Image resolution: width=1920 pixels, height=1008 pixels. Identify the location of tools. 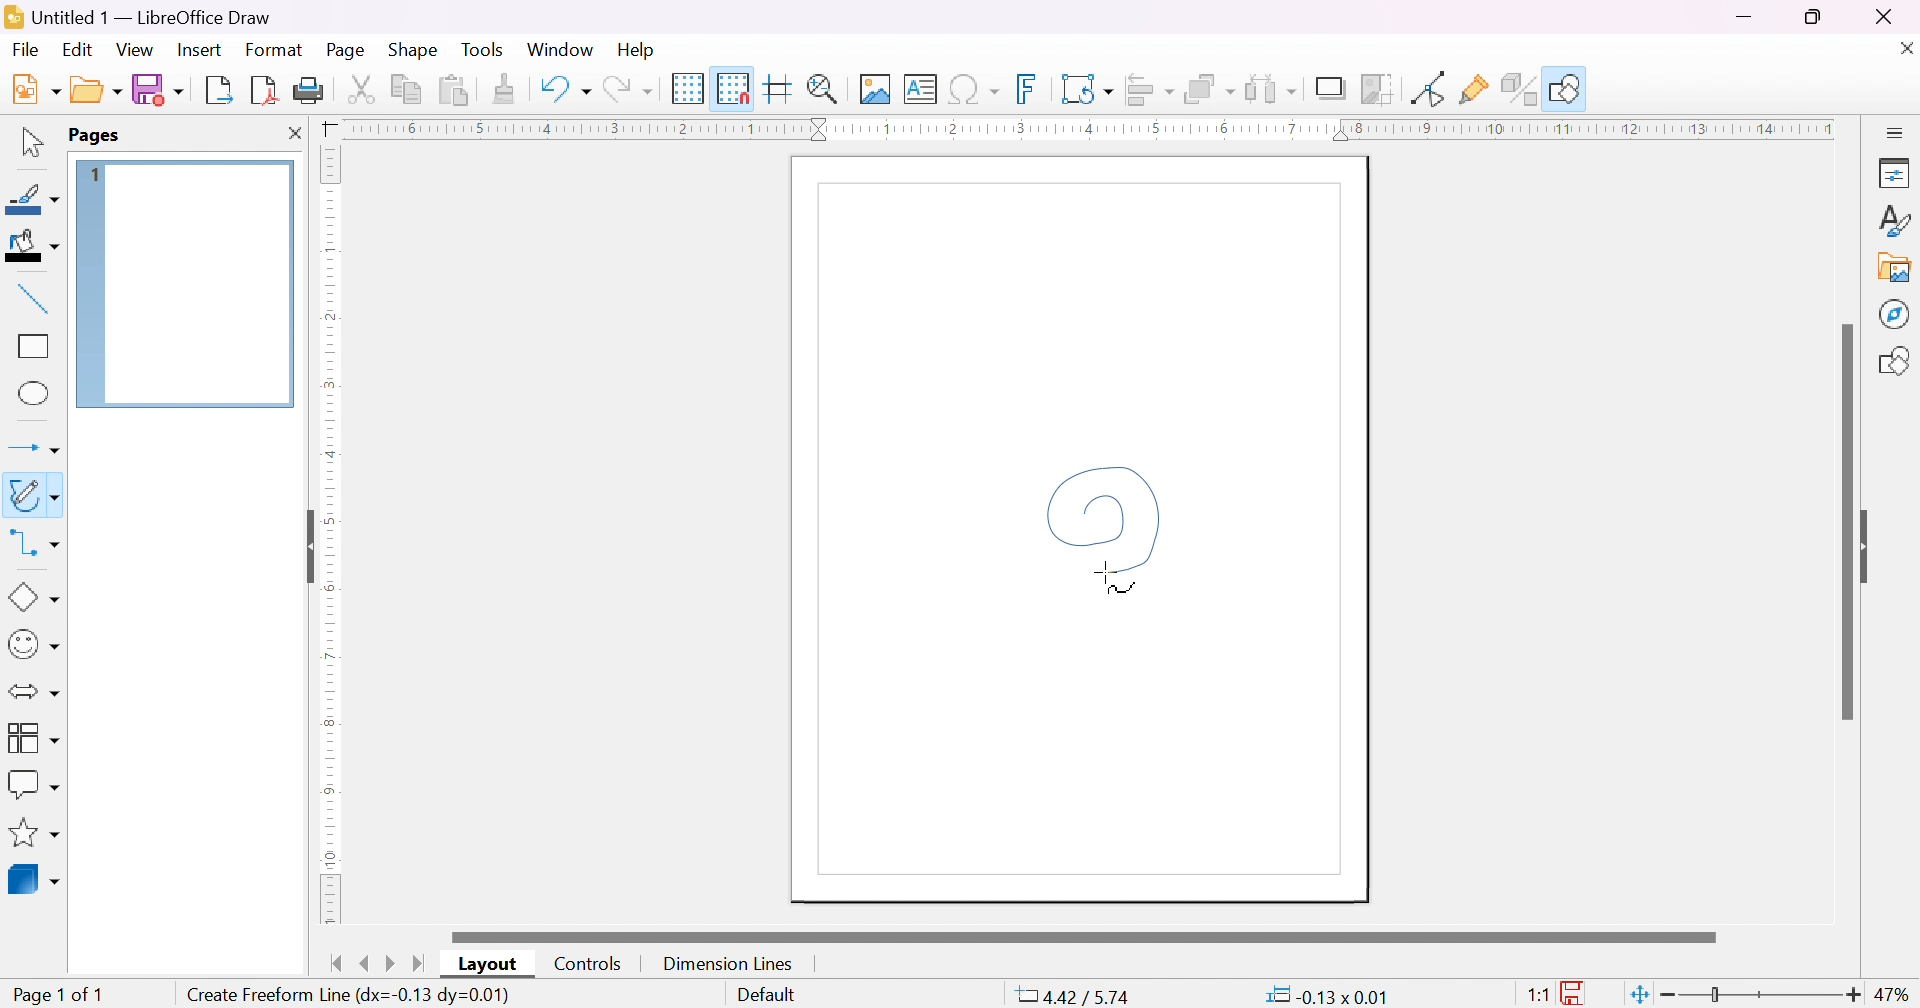
(485, 48).